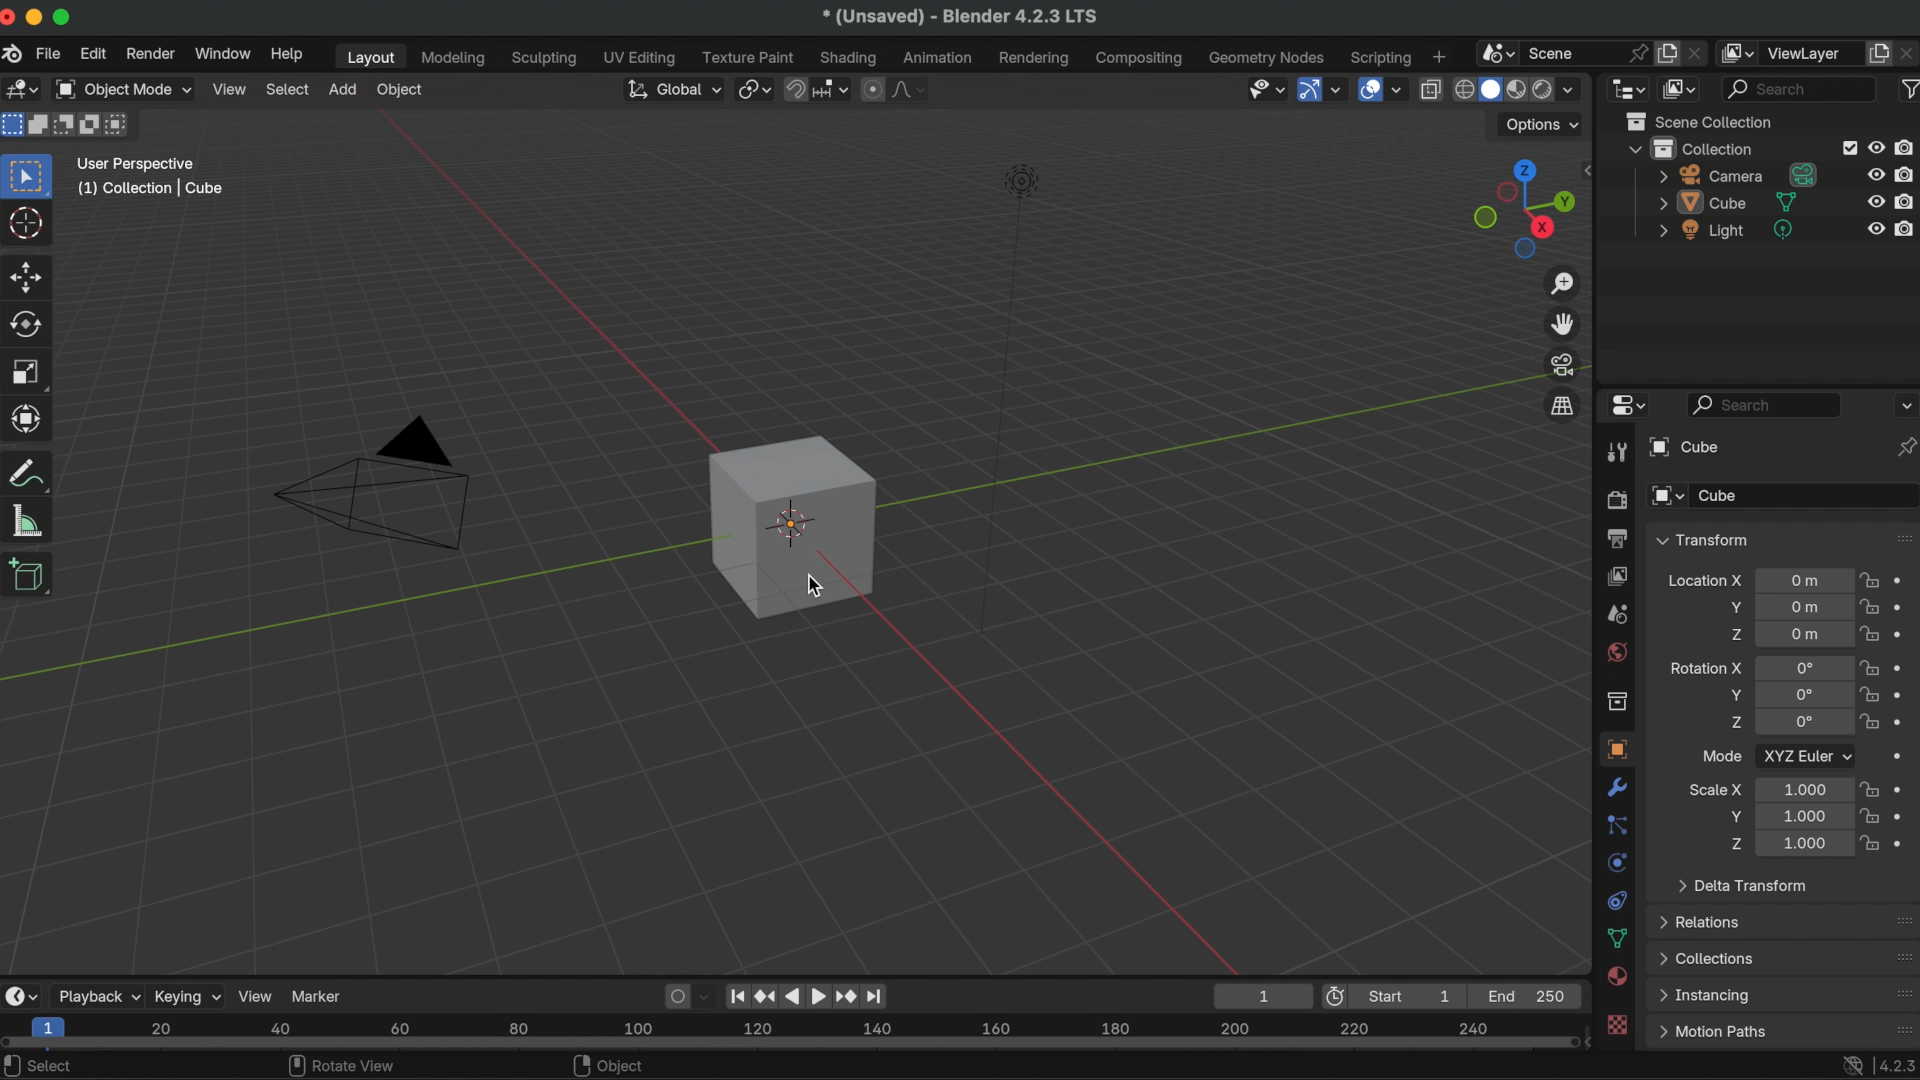 This screenshot has height=1080, width=1920. I want to click on selectability & visibility, so click(1264, 88).